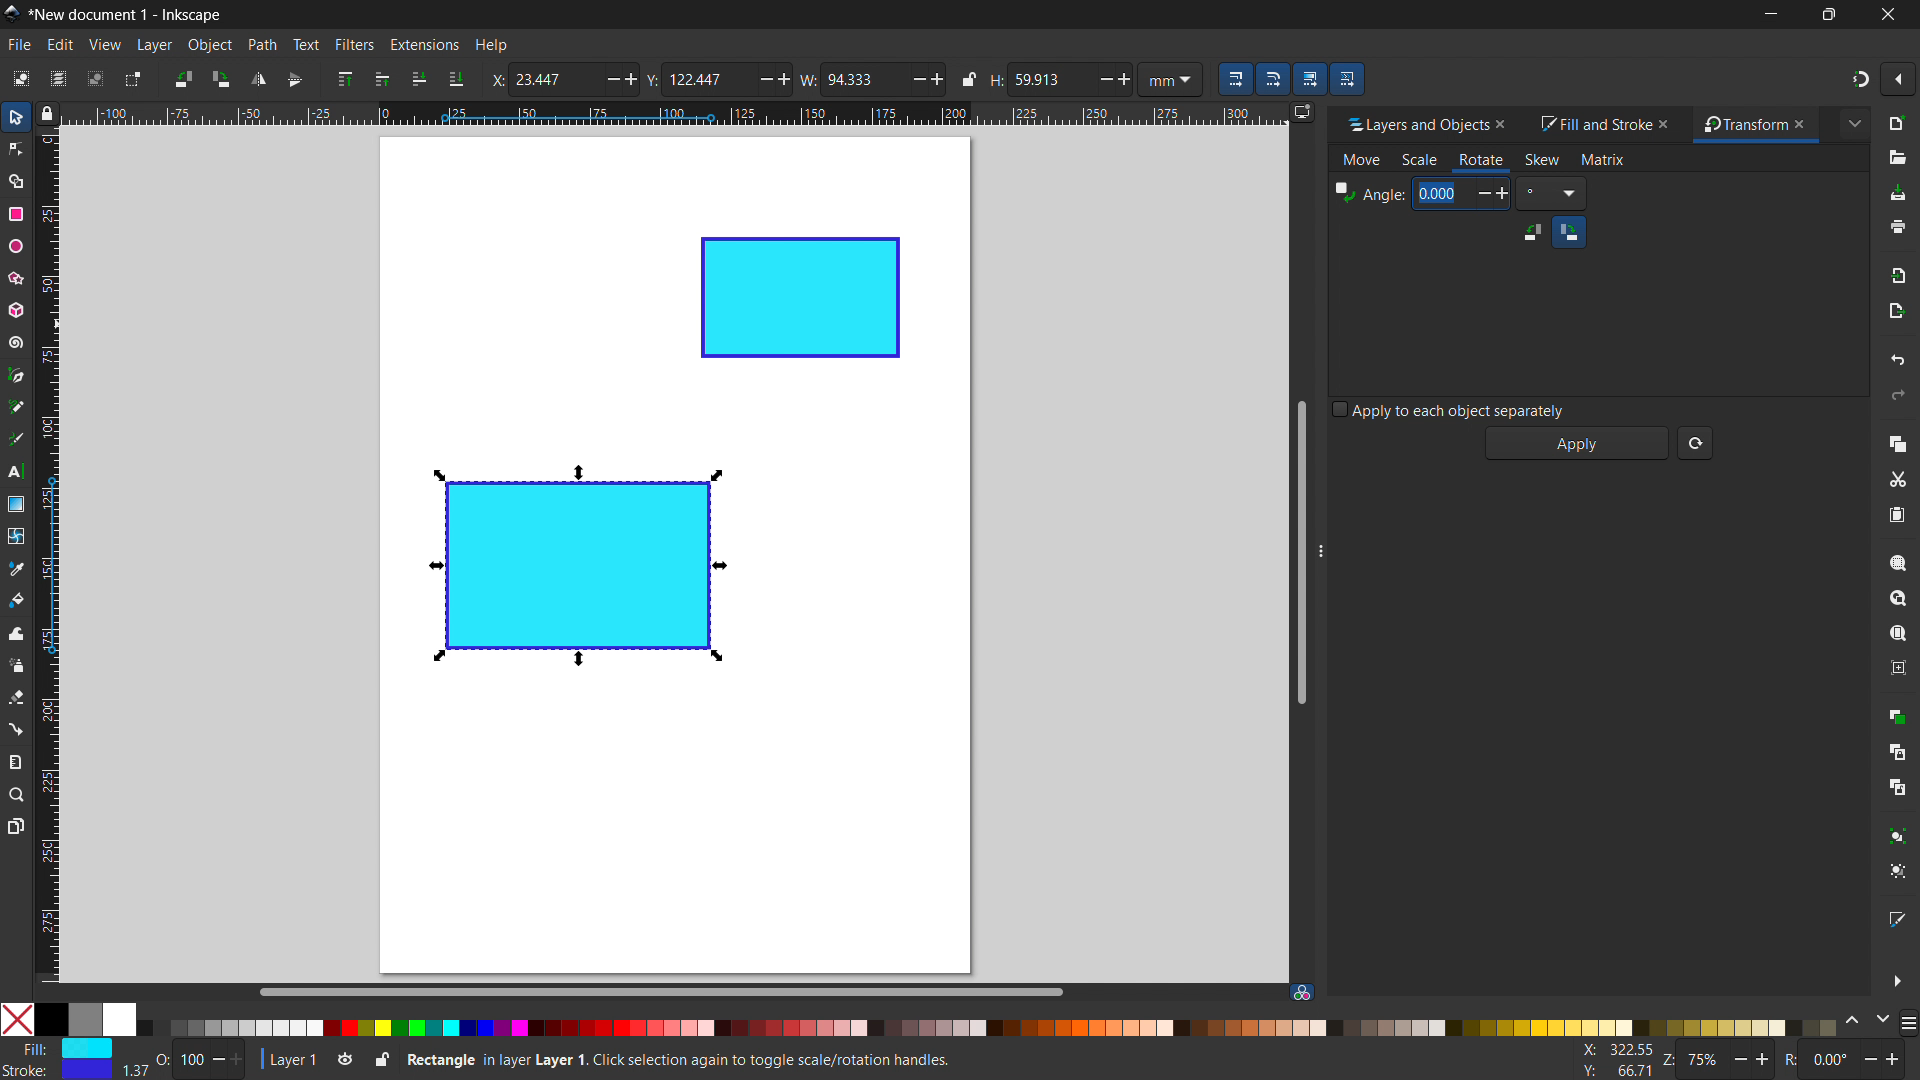  I want to click on text tool, so click(16, 473).